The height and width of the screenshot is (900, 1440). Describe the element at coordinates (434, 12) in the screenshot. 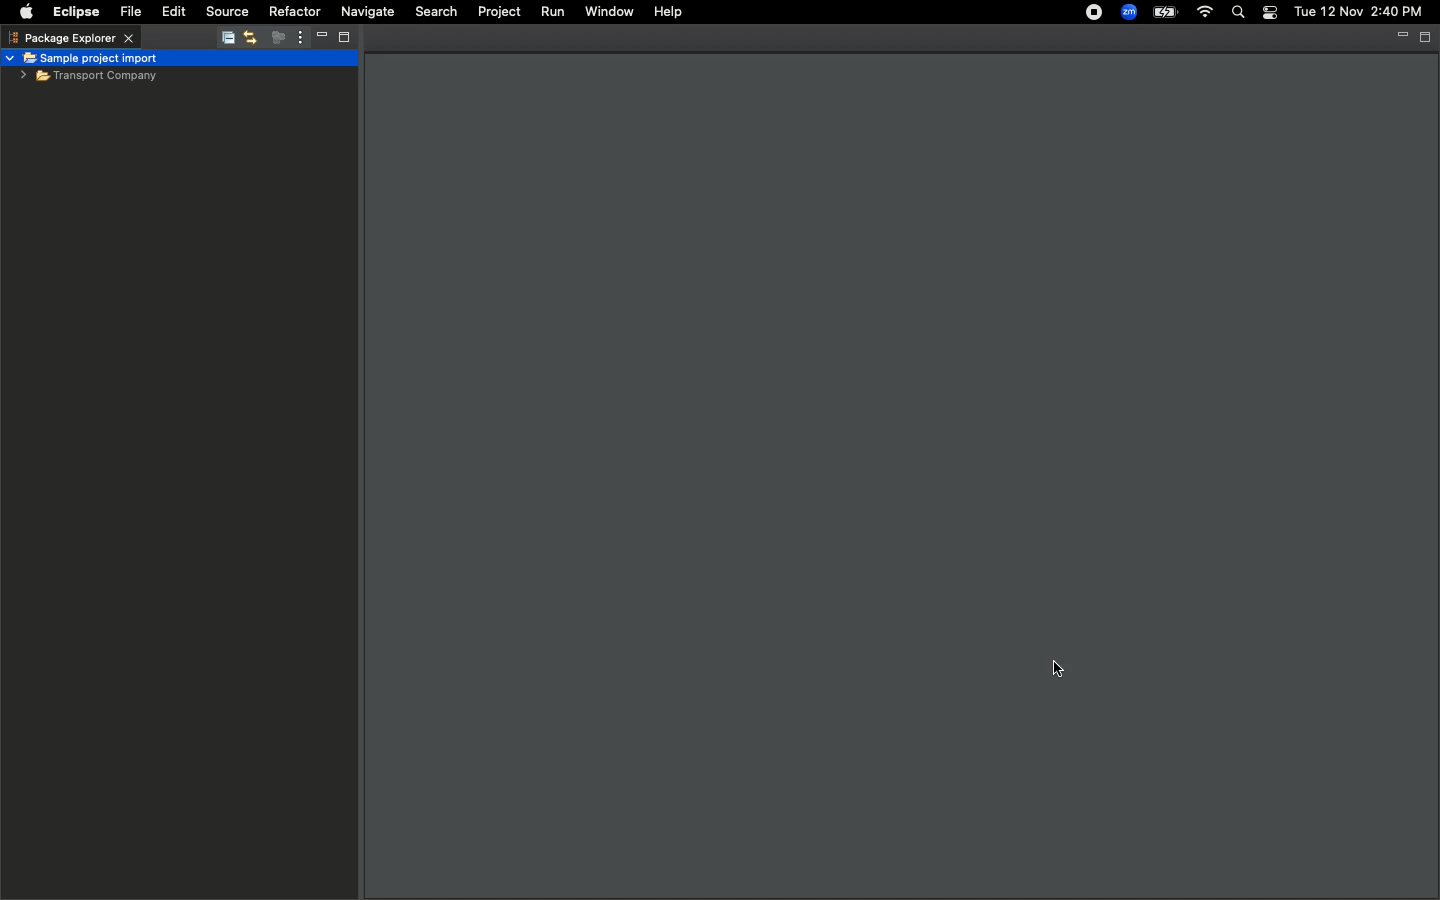

I see `Search` at that location.